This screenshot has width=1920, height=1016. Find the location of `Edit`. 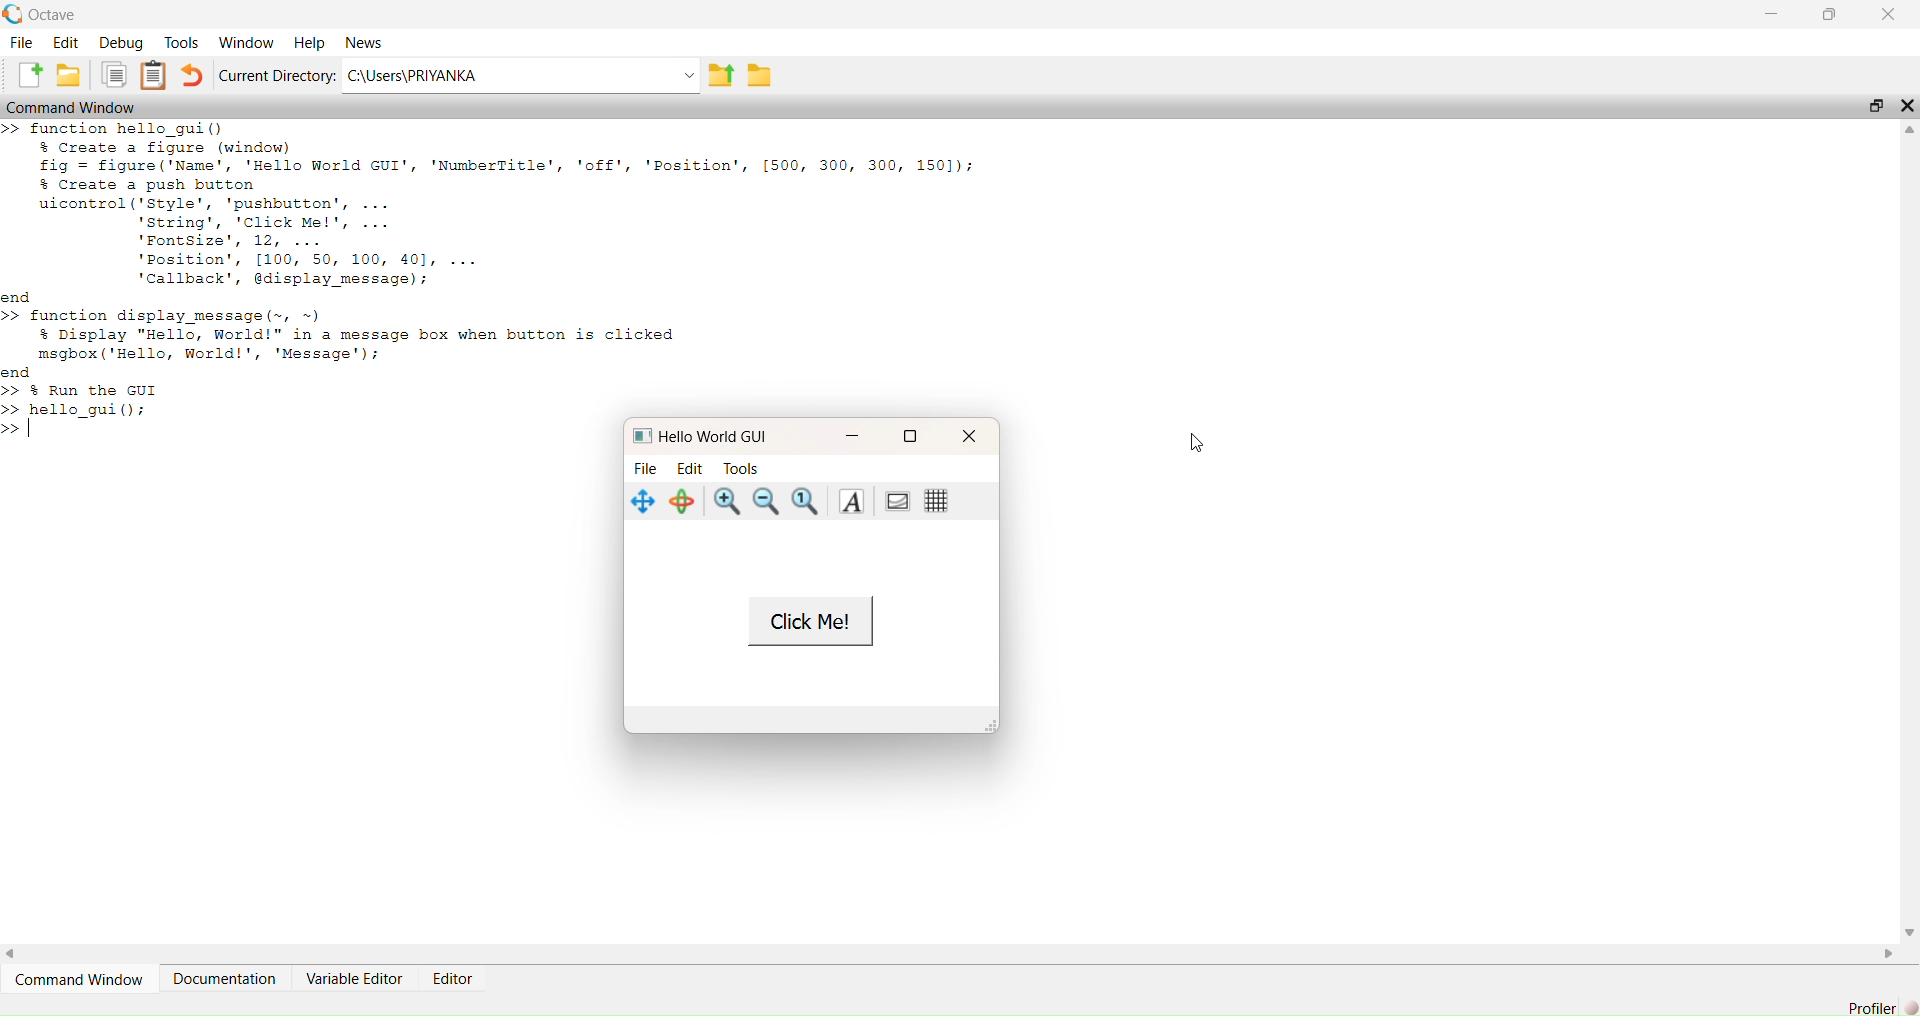

Edit is located at coordinates (690, 467).